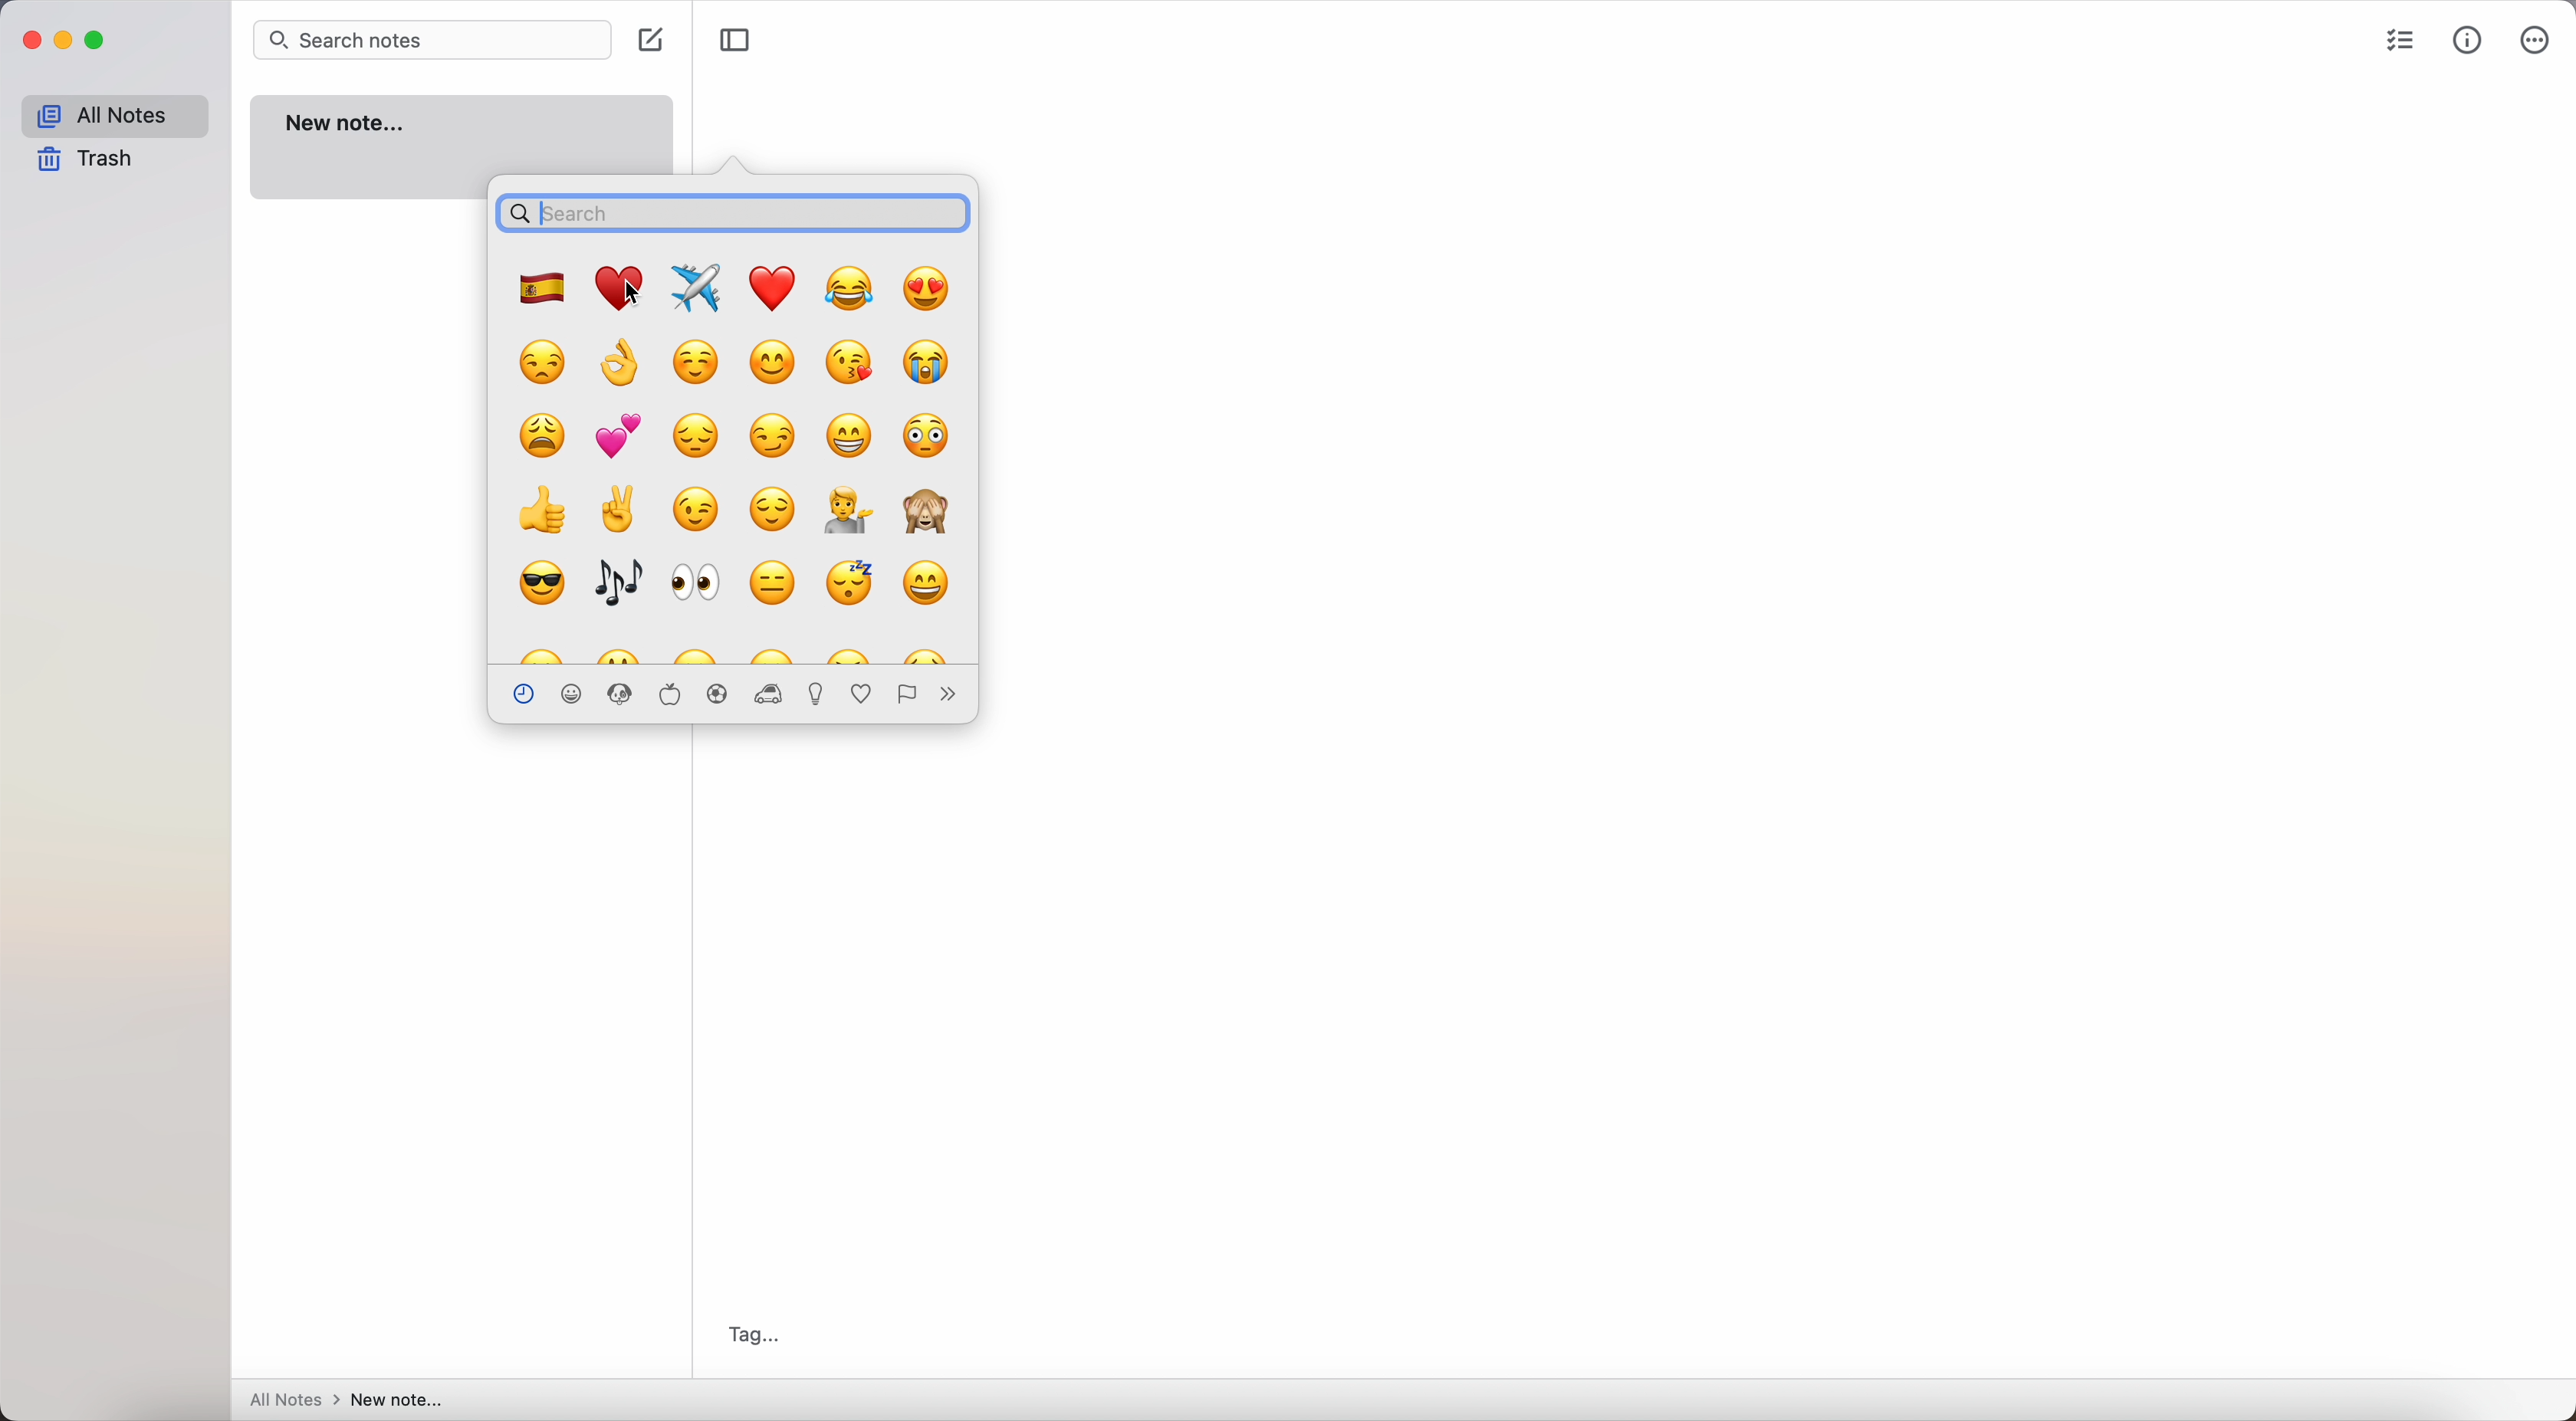  What do you see at coordinates (934, 290) in the screenshot?
I see `emoji` at bounding box center [934, 290].